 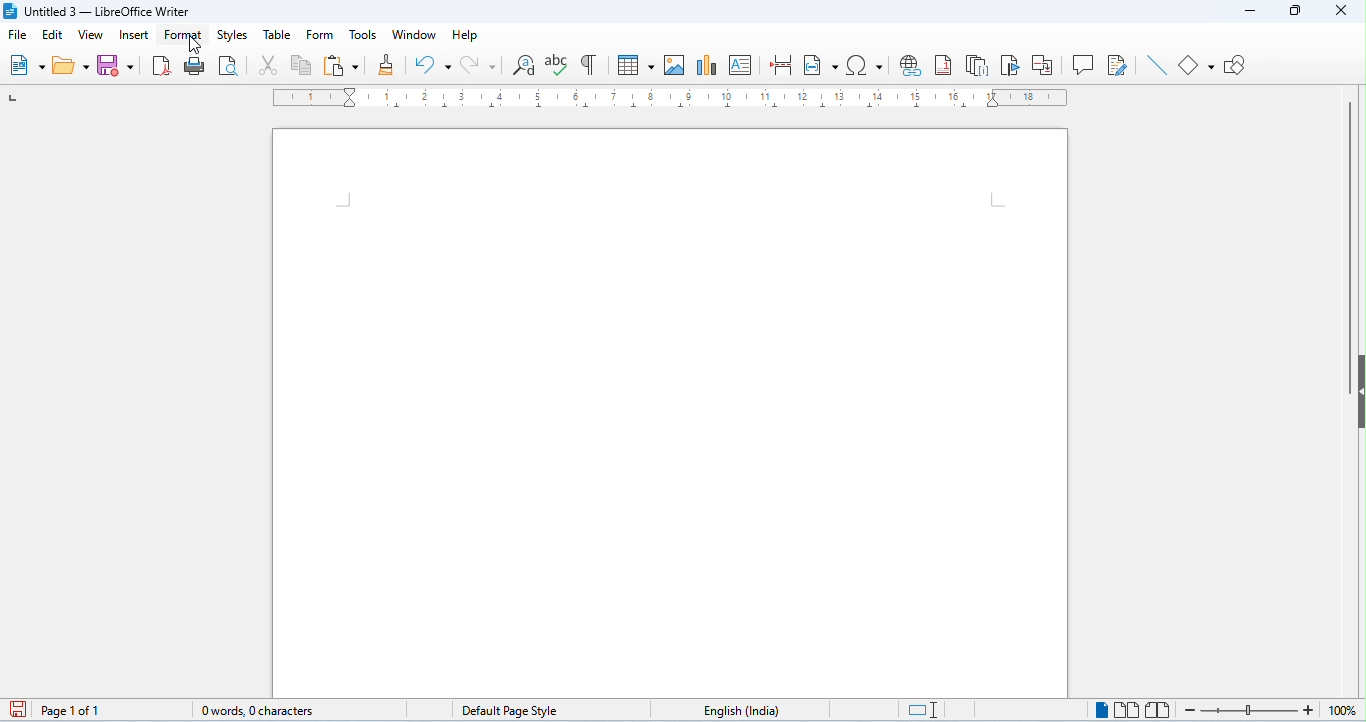 What do you see at coordinates (499, 708) in the screenshot?
I see `default page style` at bounding box center [499, 708].